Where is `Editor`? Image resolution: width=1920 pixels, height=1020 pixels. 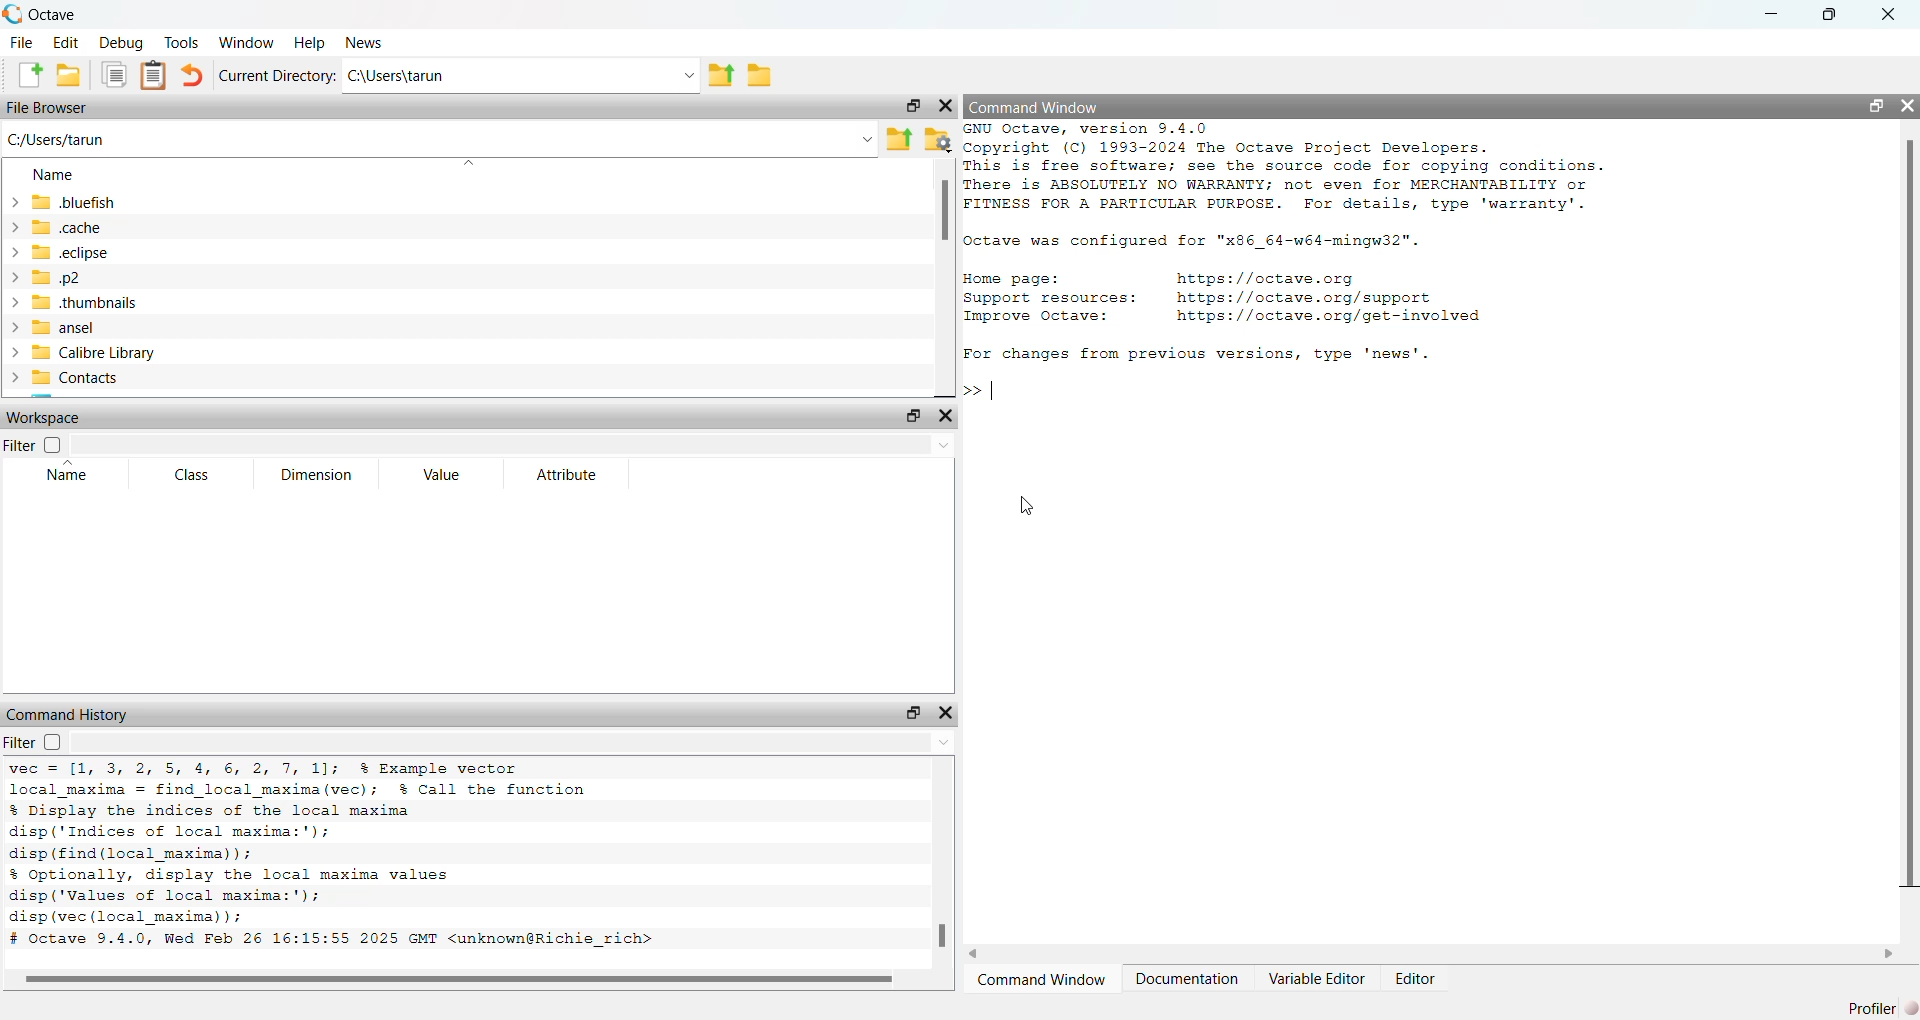
Editor is located at coordinates (1415, 977).